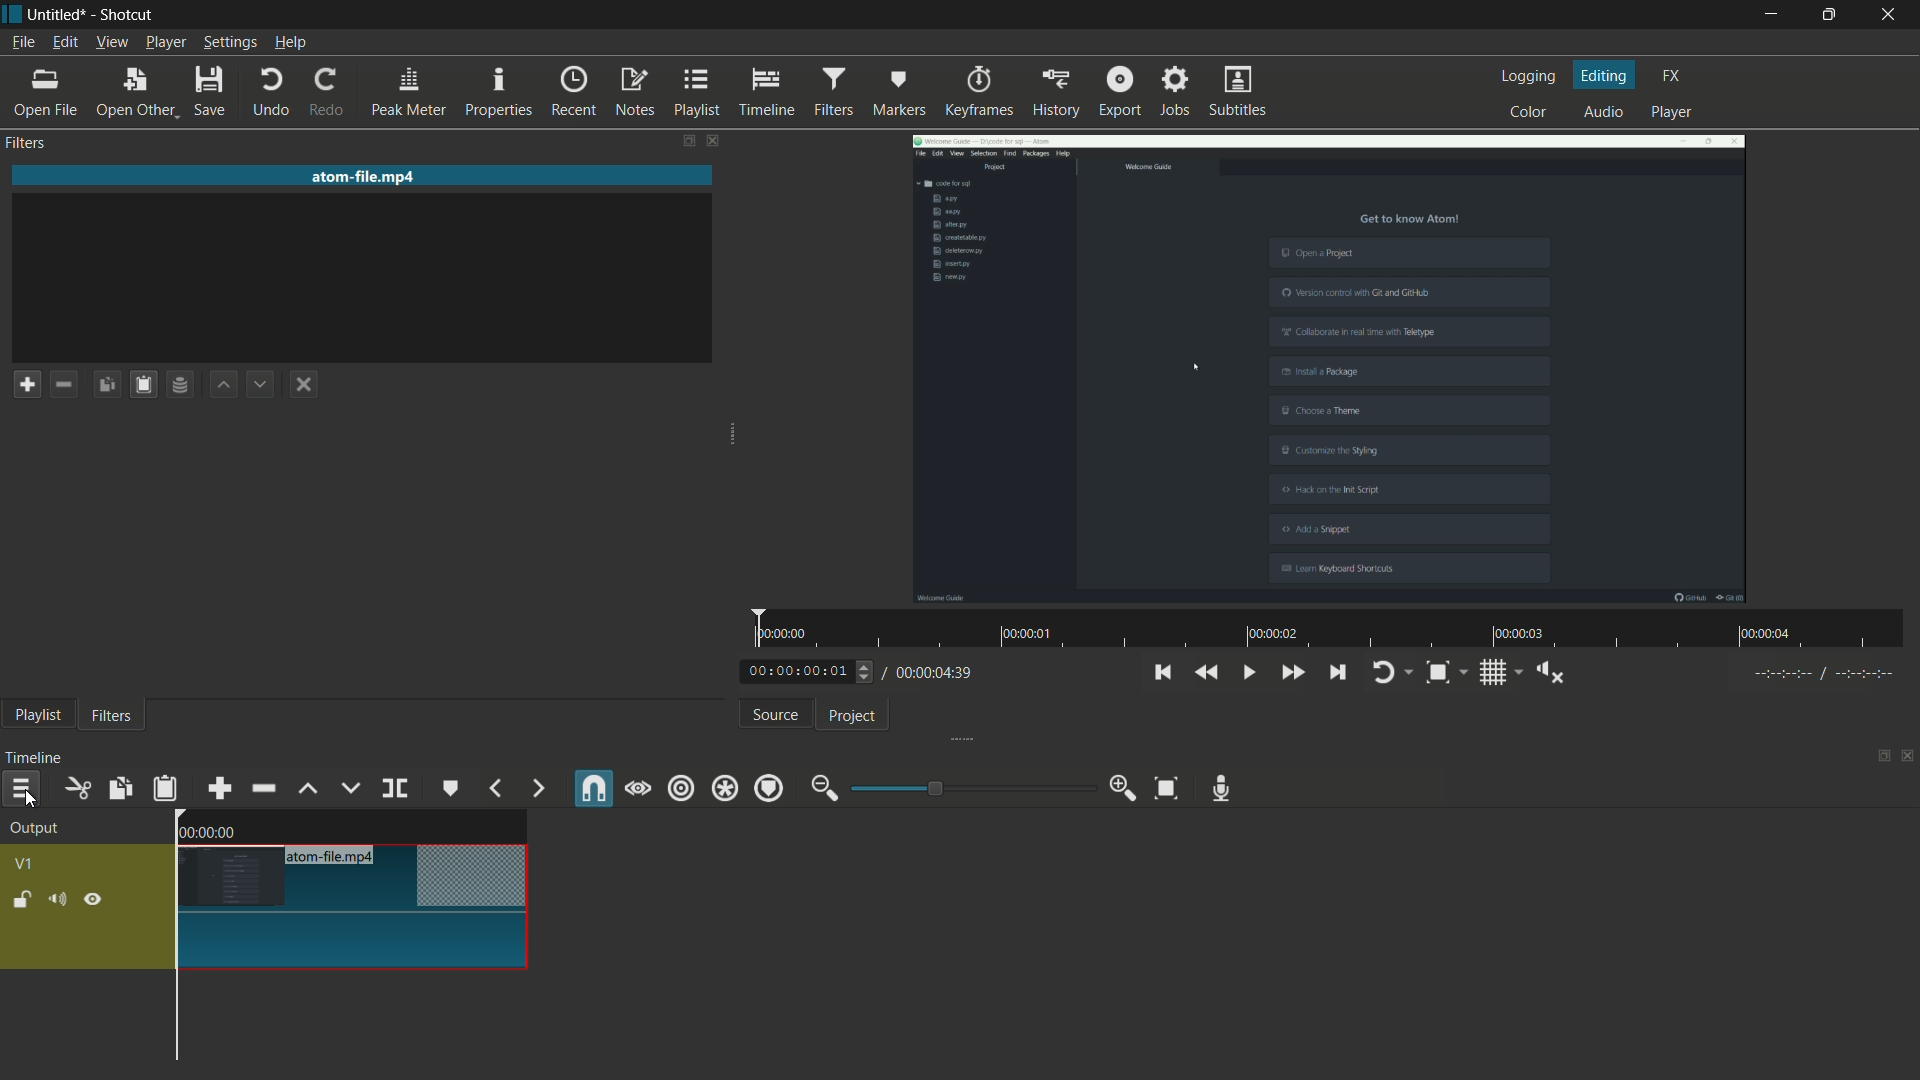 Image resolution: width=1920 pixels, height=1080 pixels. What do you see at coordinates (261, 386) in the screenshot?
I see `move filter down` at bounding box center [261, 386].